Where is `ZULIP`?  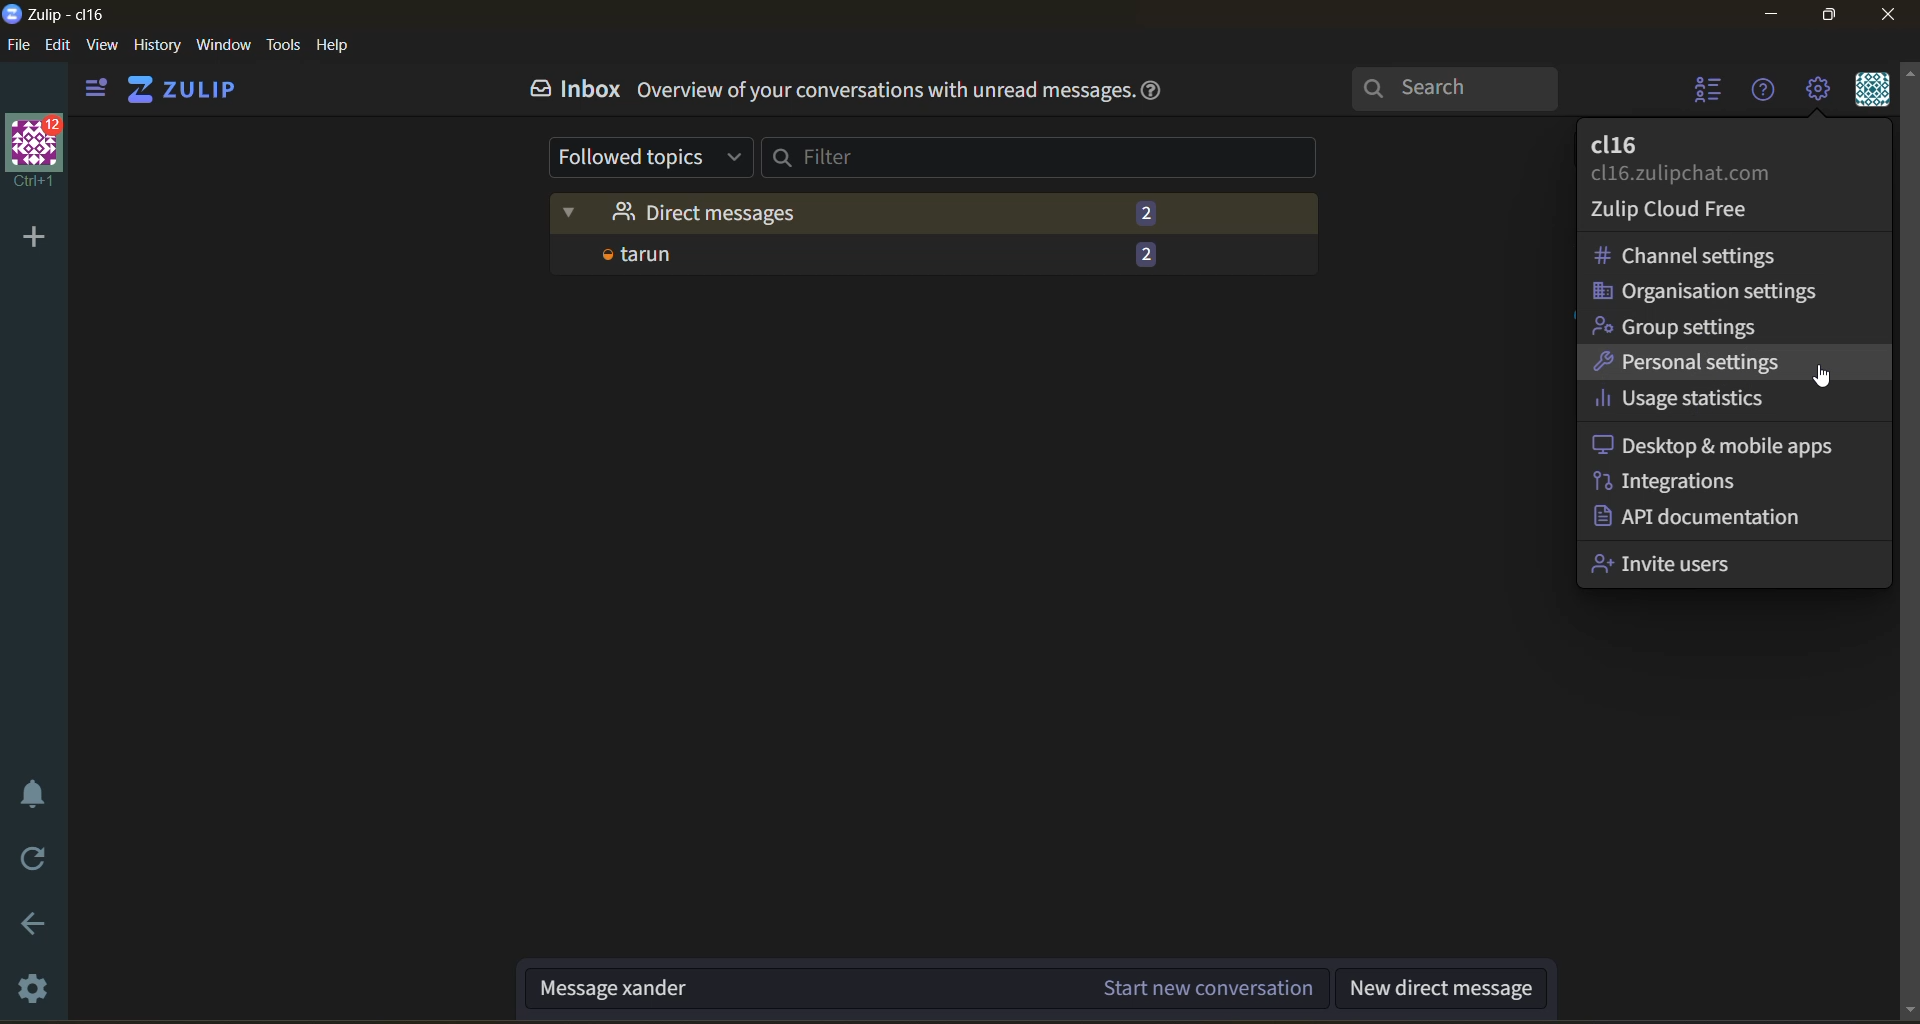
ZULIP is located at coordinates (190, 90).